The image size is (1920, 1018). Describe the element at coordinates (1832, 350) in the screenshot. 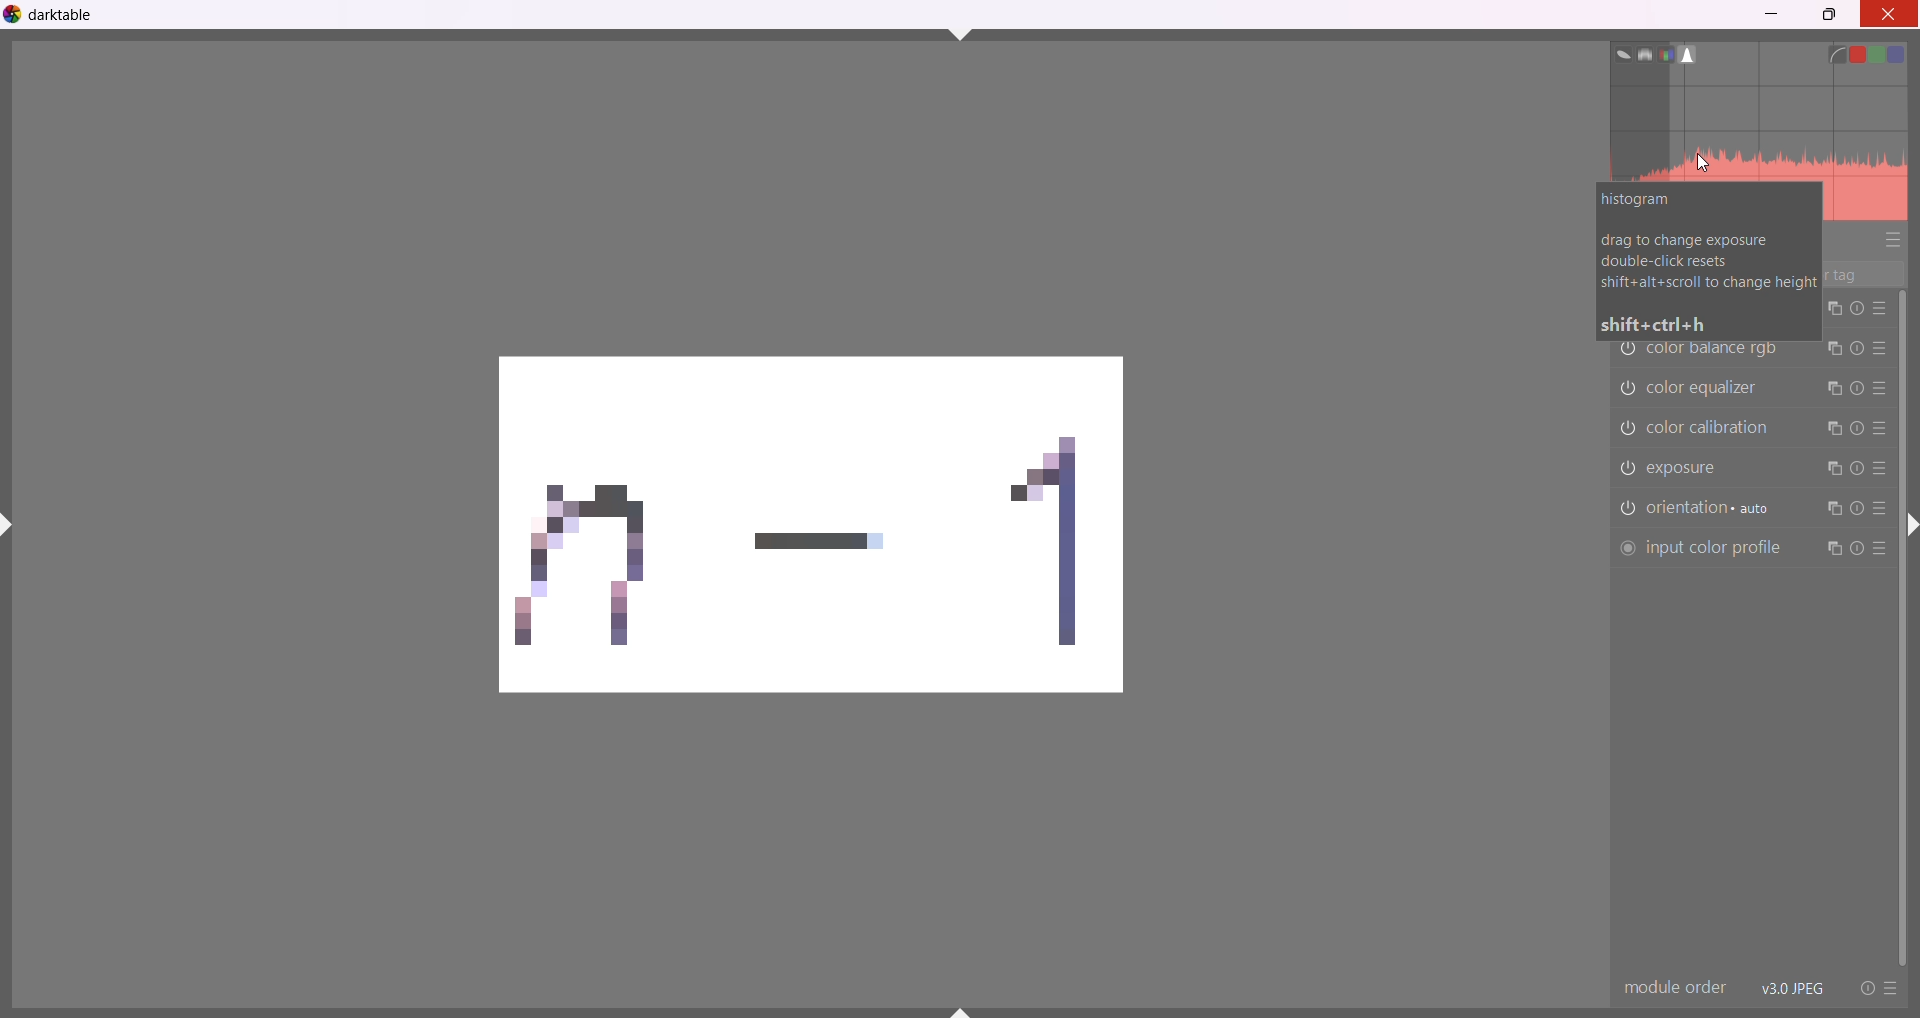

I see `instance` at that location.